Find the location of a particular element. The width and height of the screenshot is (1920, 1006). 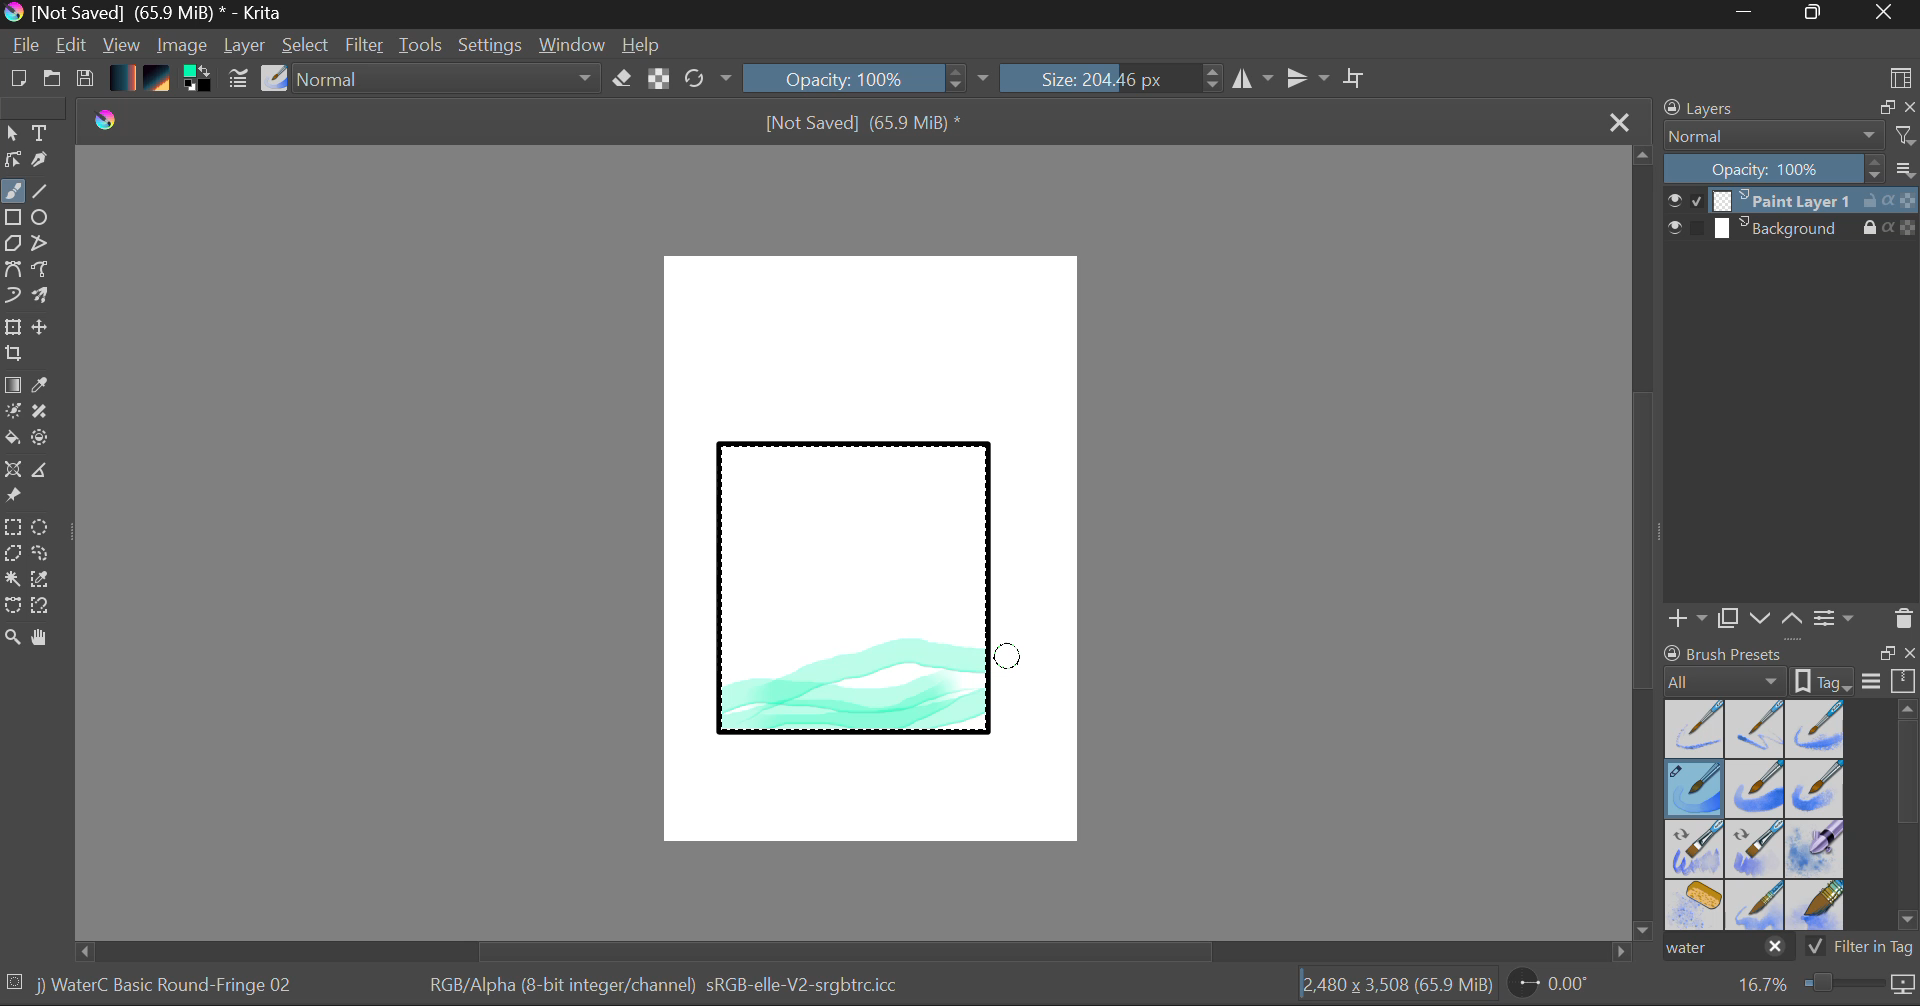

Eraser is located at coordinates (623, 79).